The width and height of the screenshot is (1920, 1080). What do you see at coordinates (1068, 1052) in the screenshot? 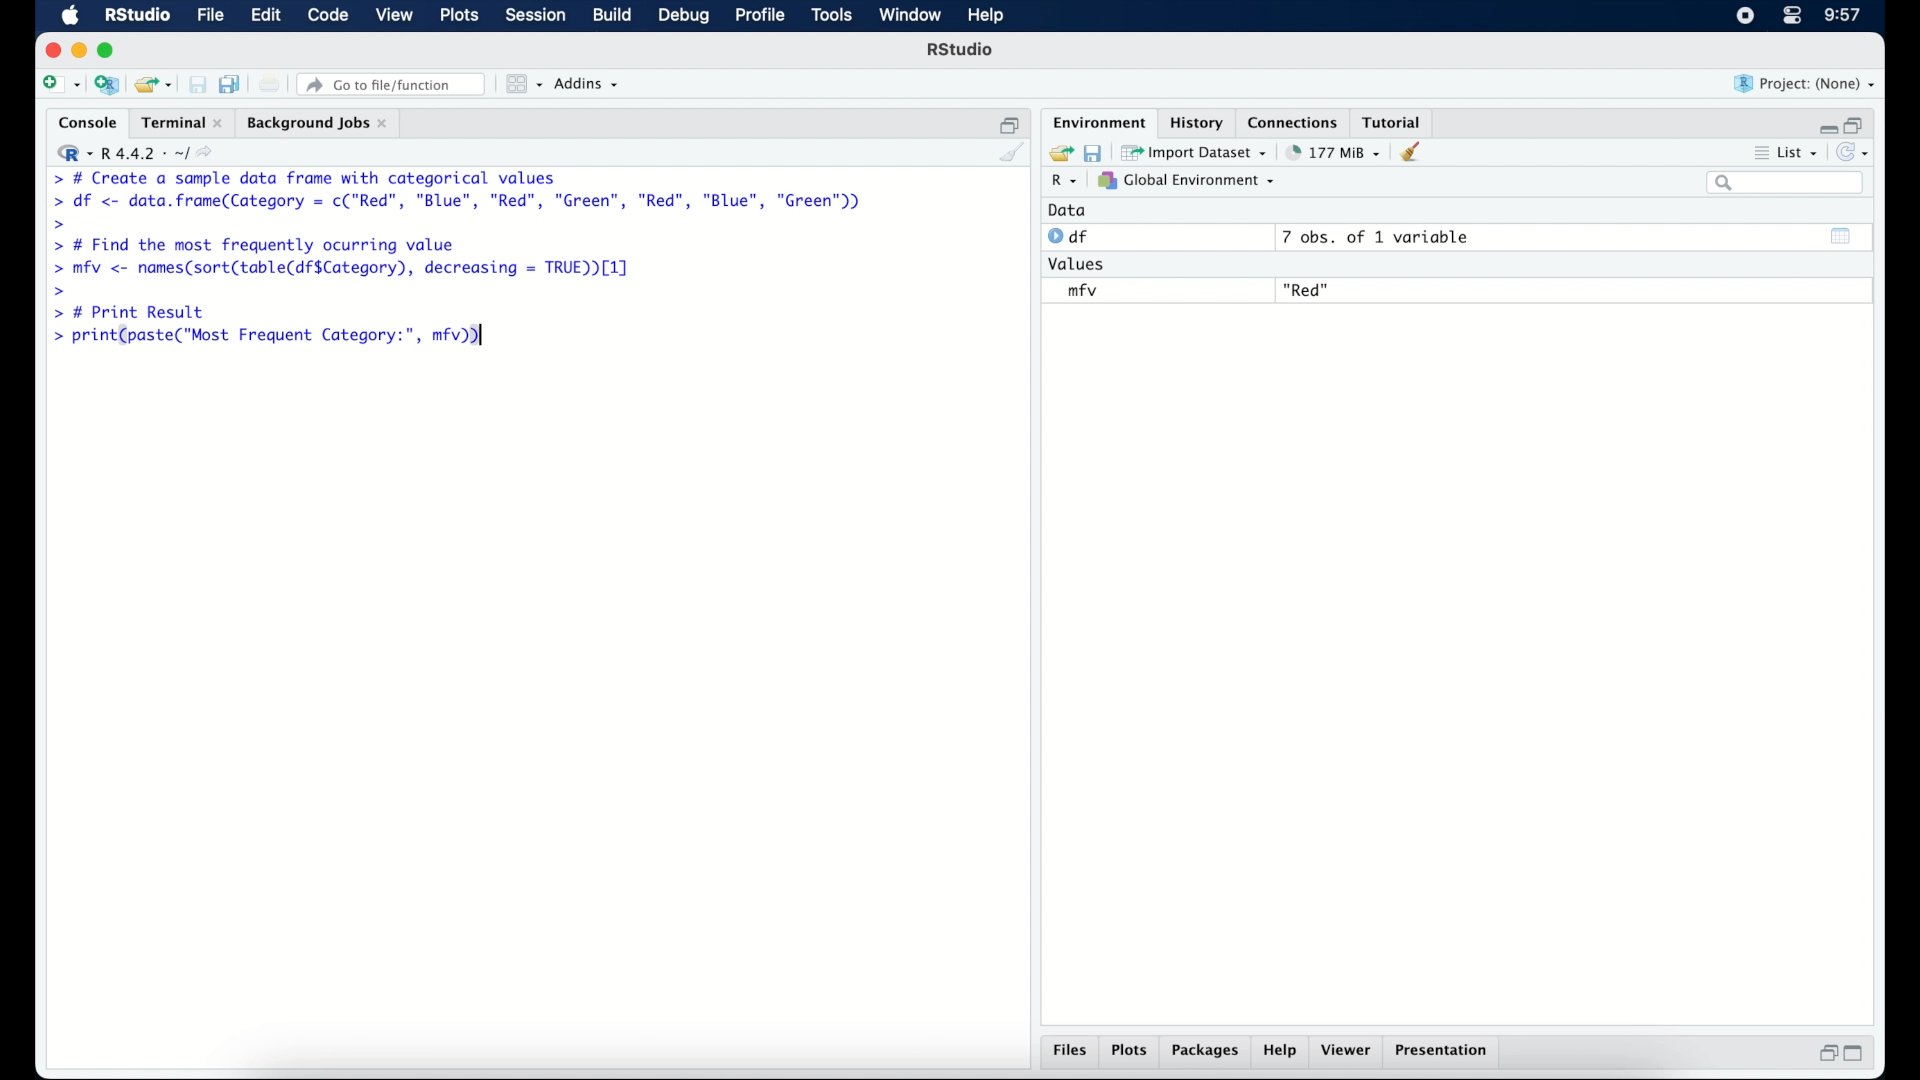
I see `files` at bounding box center [1068, 1052].